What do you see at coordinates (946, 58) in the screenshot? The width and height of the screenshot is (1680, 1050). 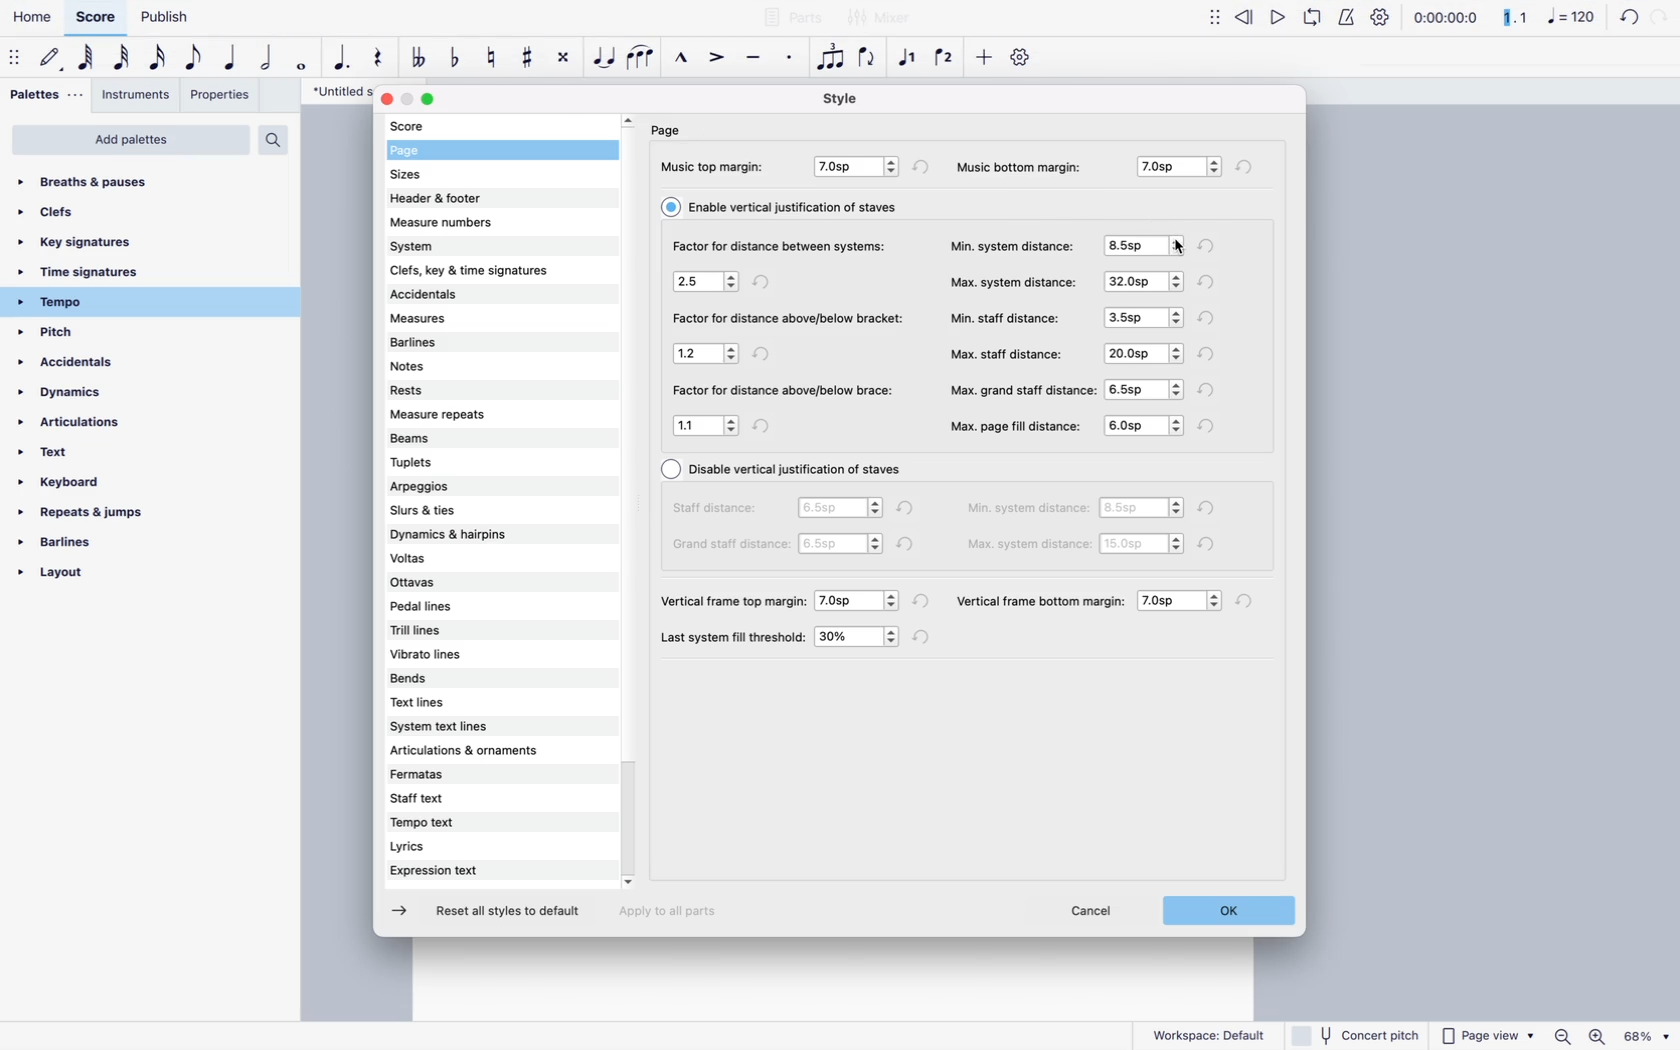 I see `voice 2` at bounding box center [946, 58].